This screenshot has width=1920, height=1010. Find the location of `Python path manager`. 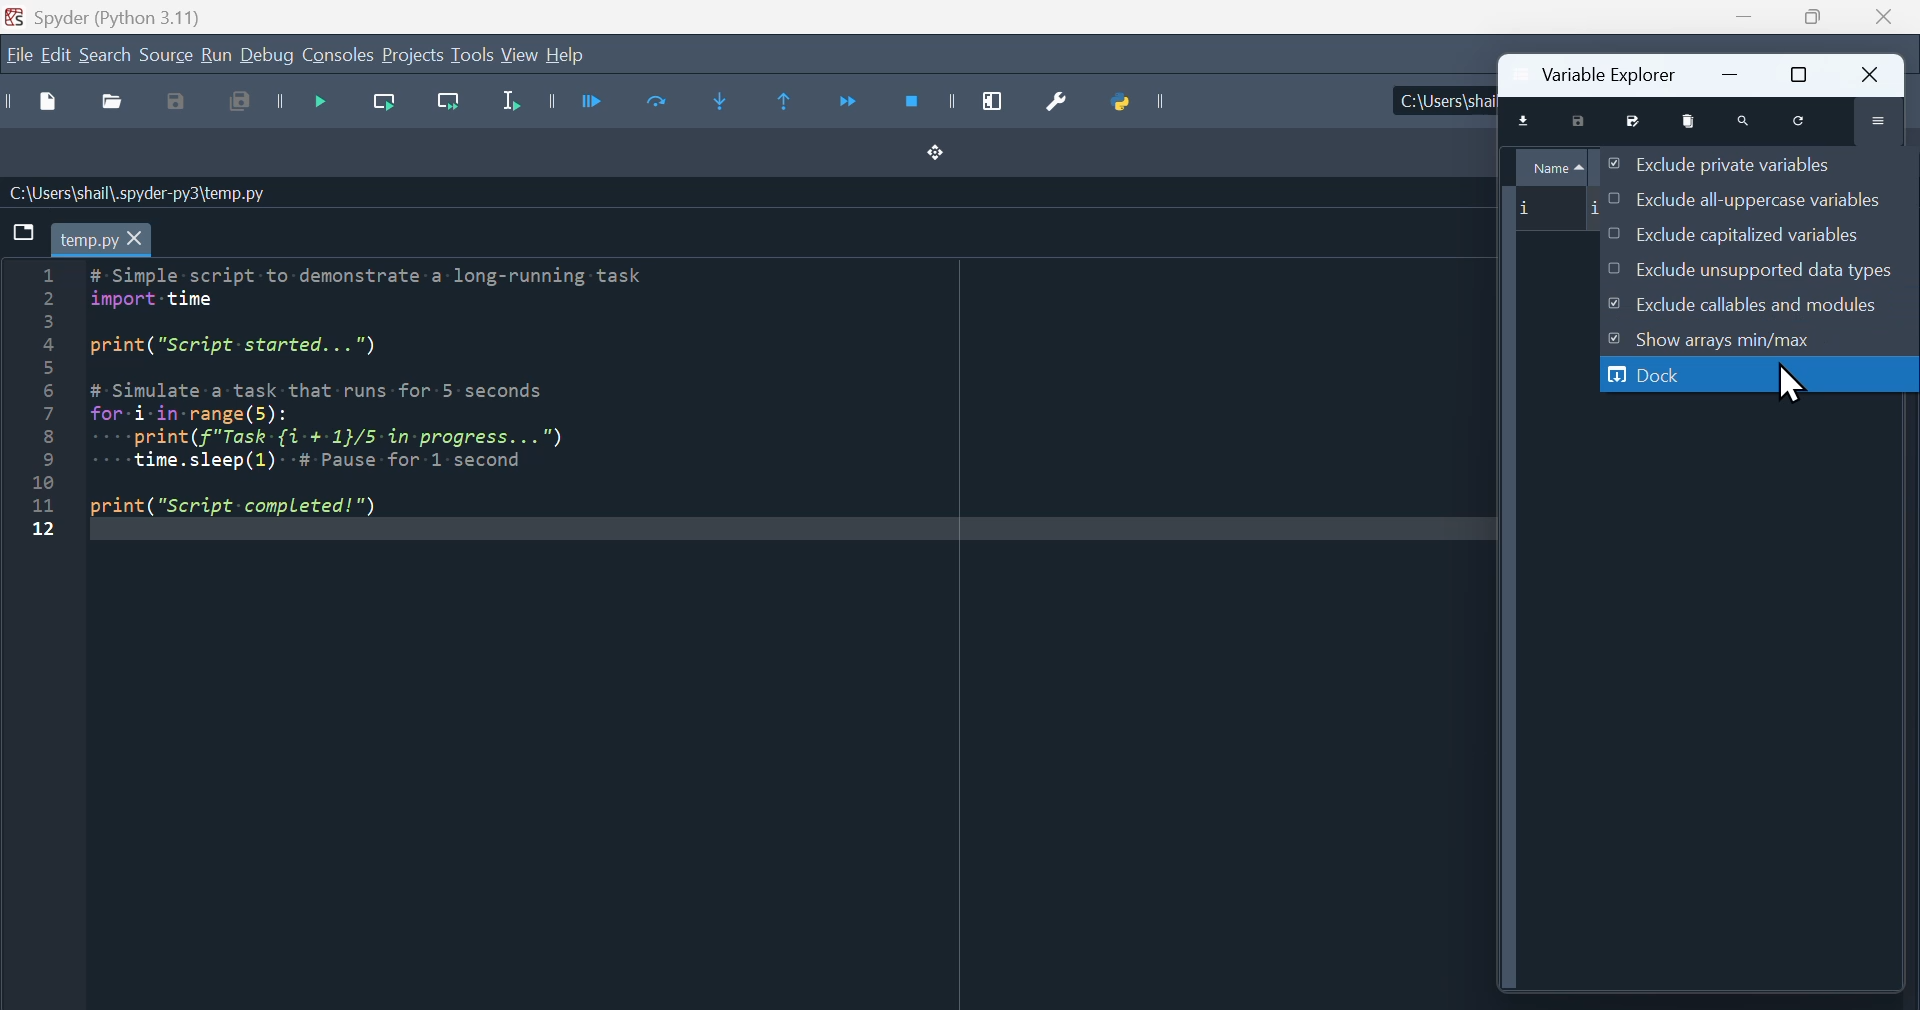

Python path manager is located at coordinates (1140, 100).